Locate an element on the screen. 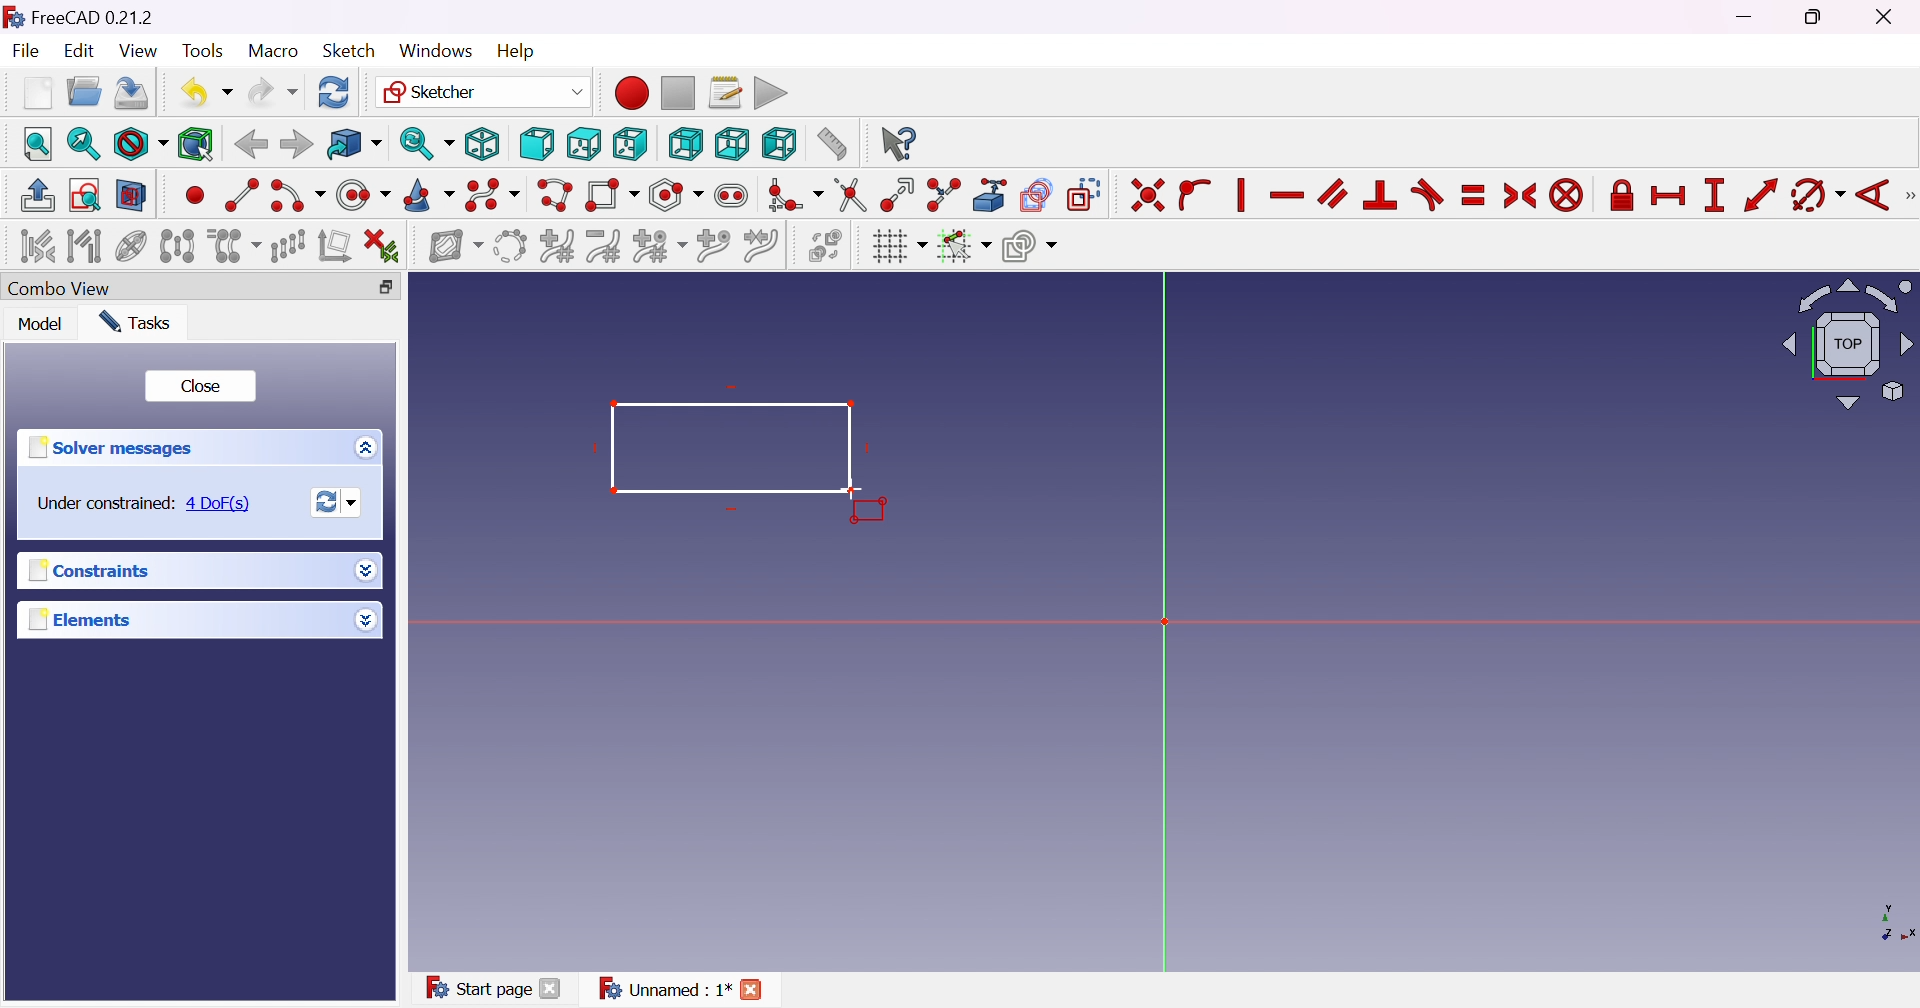  Constrain coincident is located at coordinates (1145, 196).